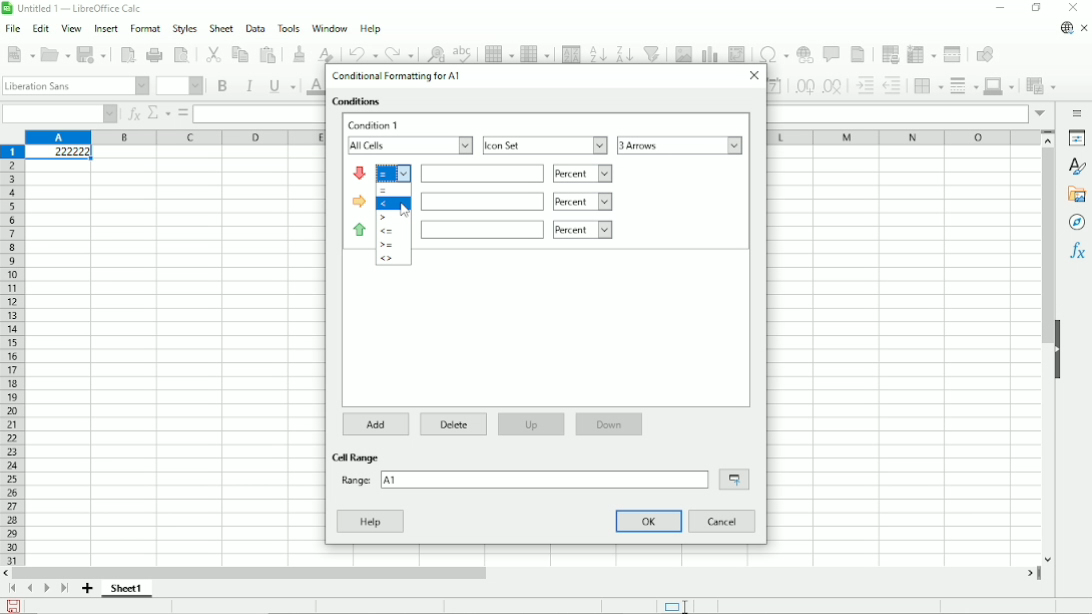 This screenshot has width=1092, height=614. Describe the element at coordinates (653, 51) in the screenshot. I see `Auto filter` at that location.